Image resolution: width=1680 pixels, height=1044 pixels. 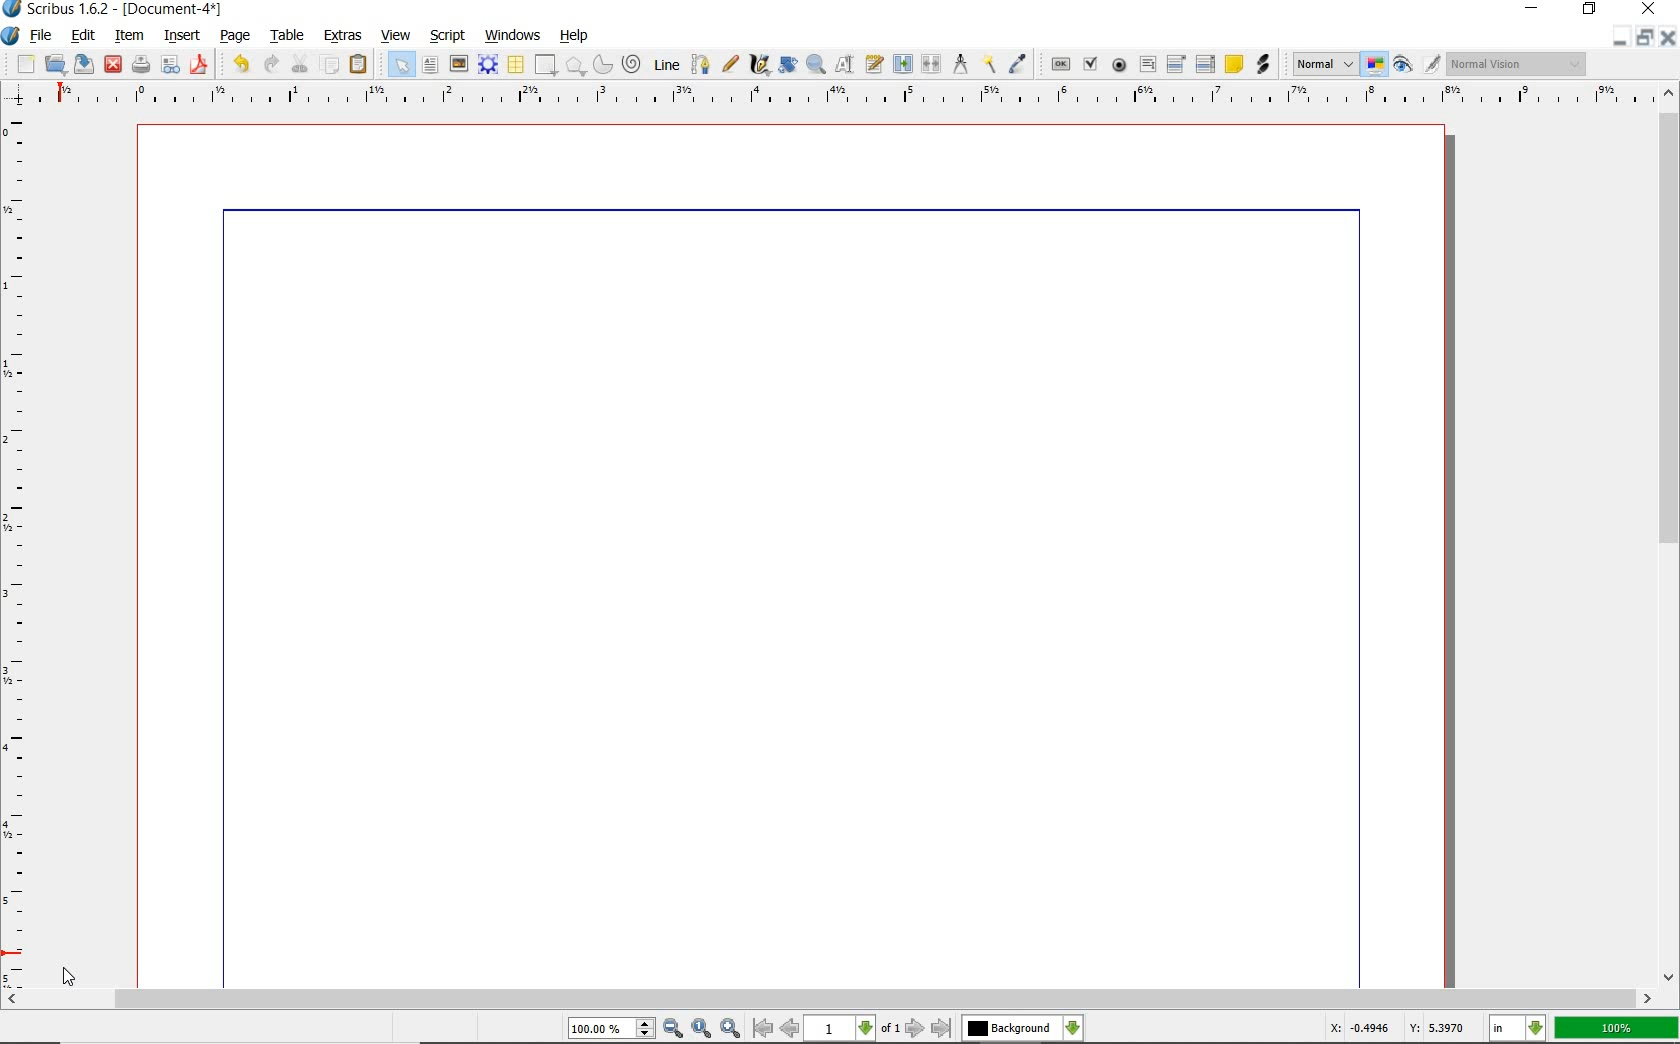 What do you see at coordinates (1670, 533) in the screenshot?
I see `scrollbar` at bounding box center [1670, 533].